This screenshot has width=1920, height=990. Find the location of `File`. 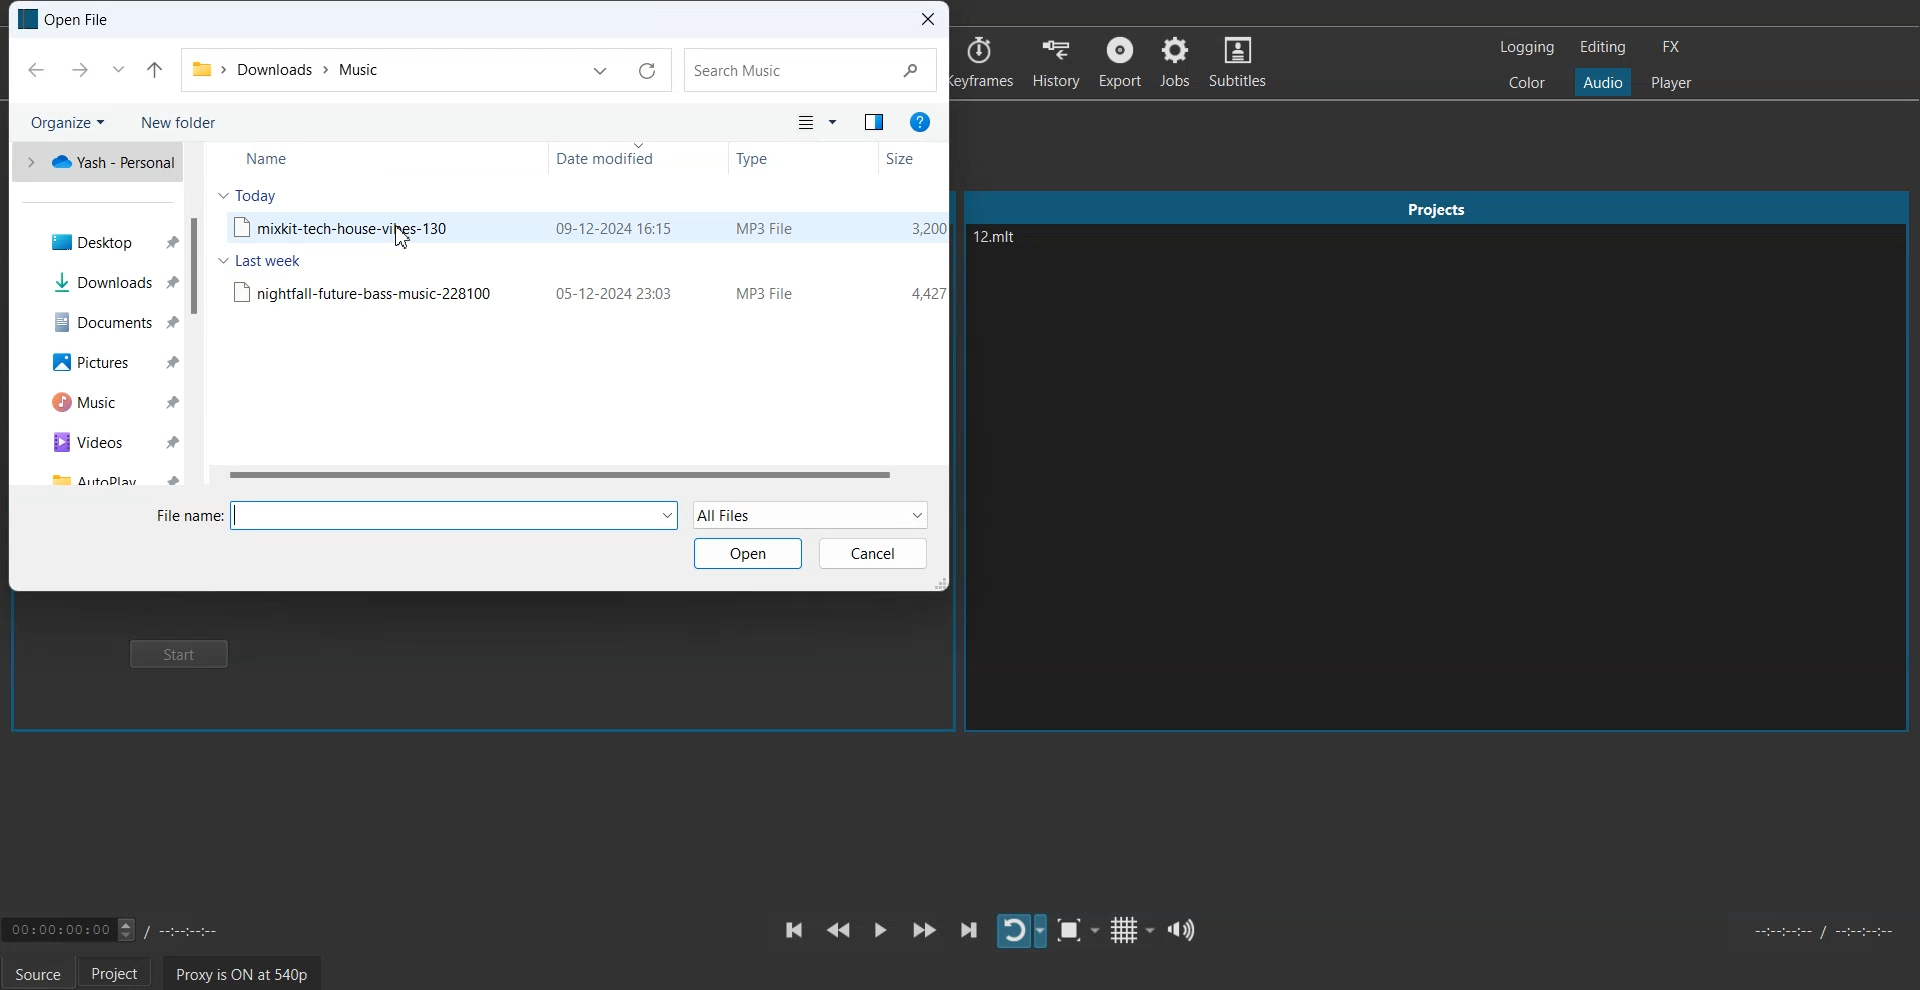

File is located at coordinates (584, 227).